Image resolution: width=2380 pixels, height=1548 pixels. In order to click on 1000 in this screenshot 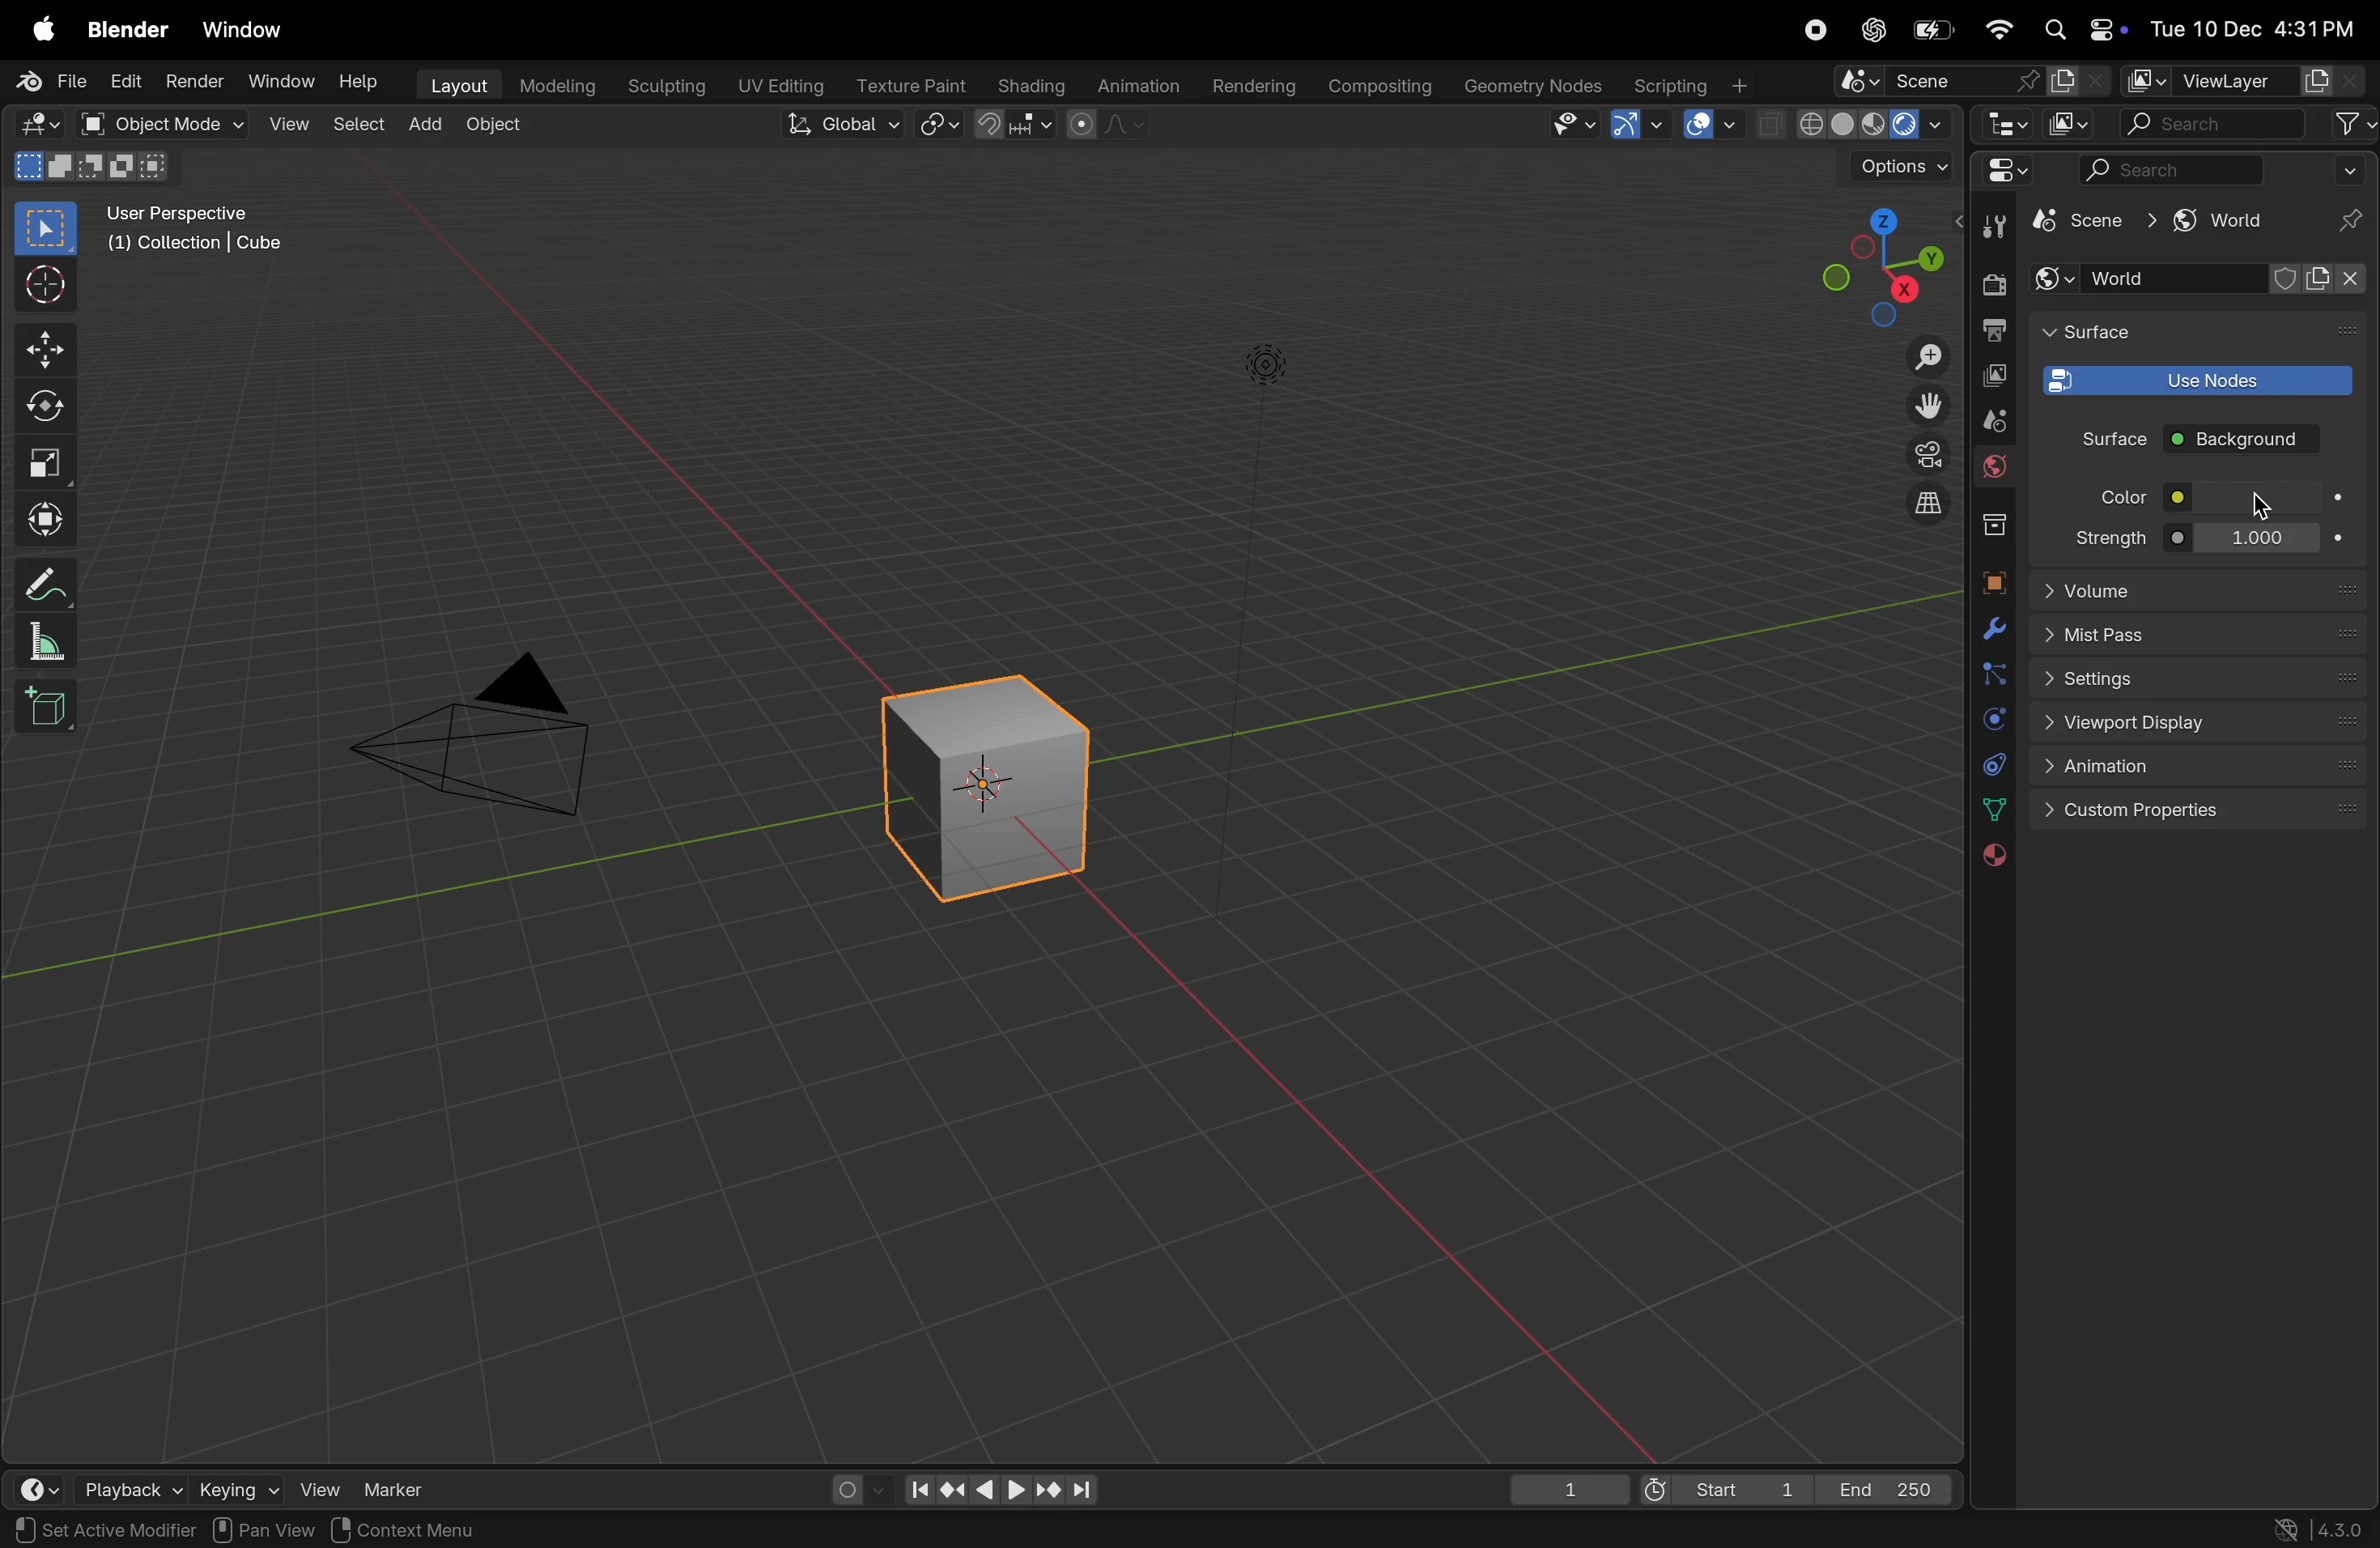, I will do `click(2253, 537)`.